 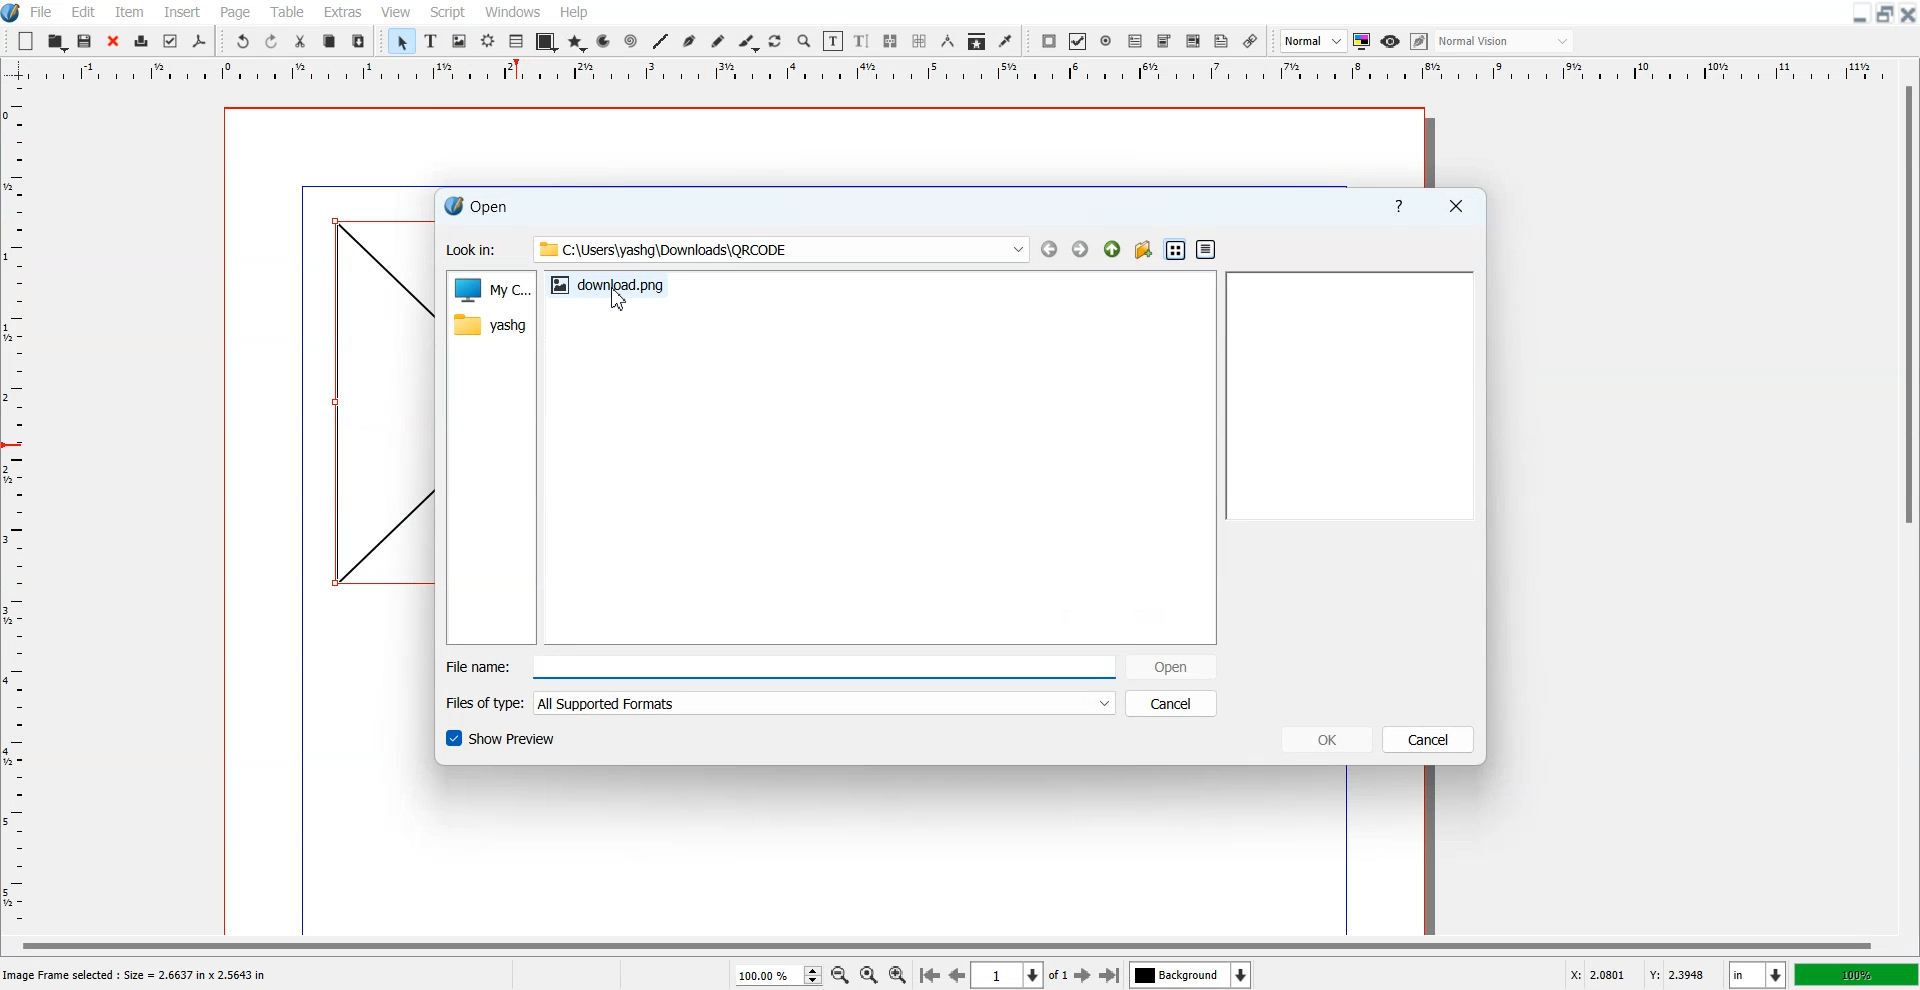 I want to click on Go to last Page, so click(x=1110, y=975).